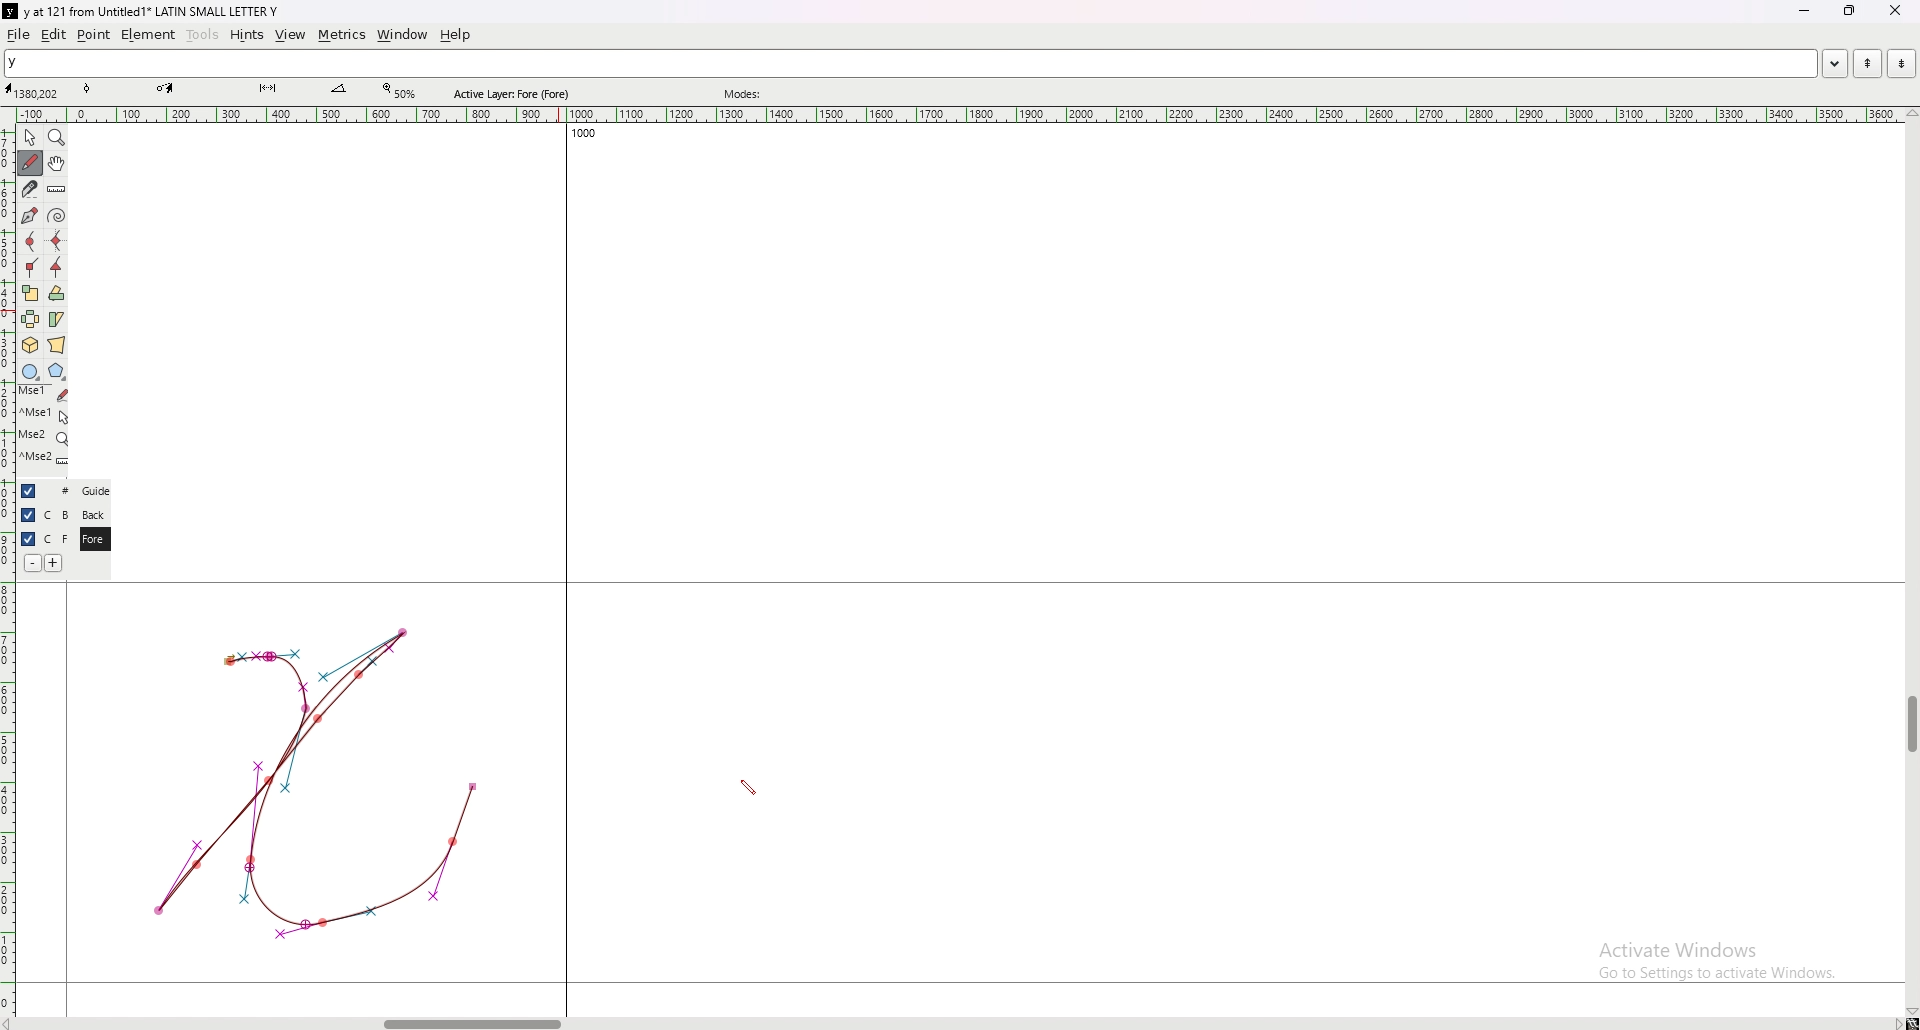 Image resolution: width=1920 pixels, height=1030 pixels. What do you see at coordinates (30, 346) in the screenshot?
I see `rotate the selection in 3d` at bounding box center [30, 346].